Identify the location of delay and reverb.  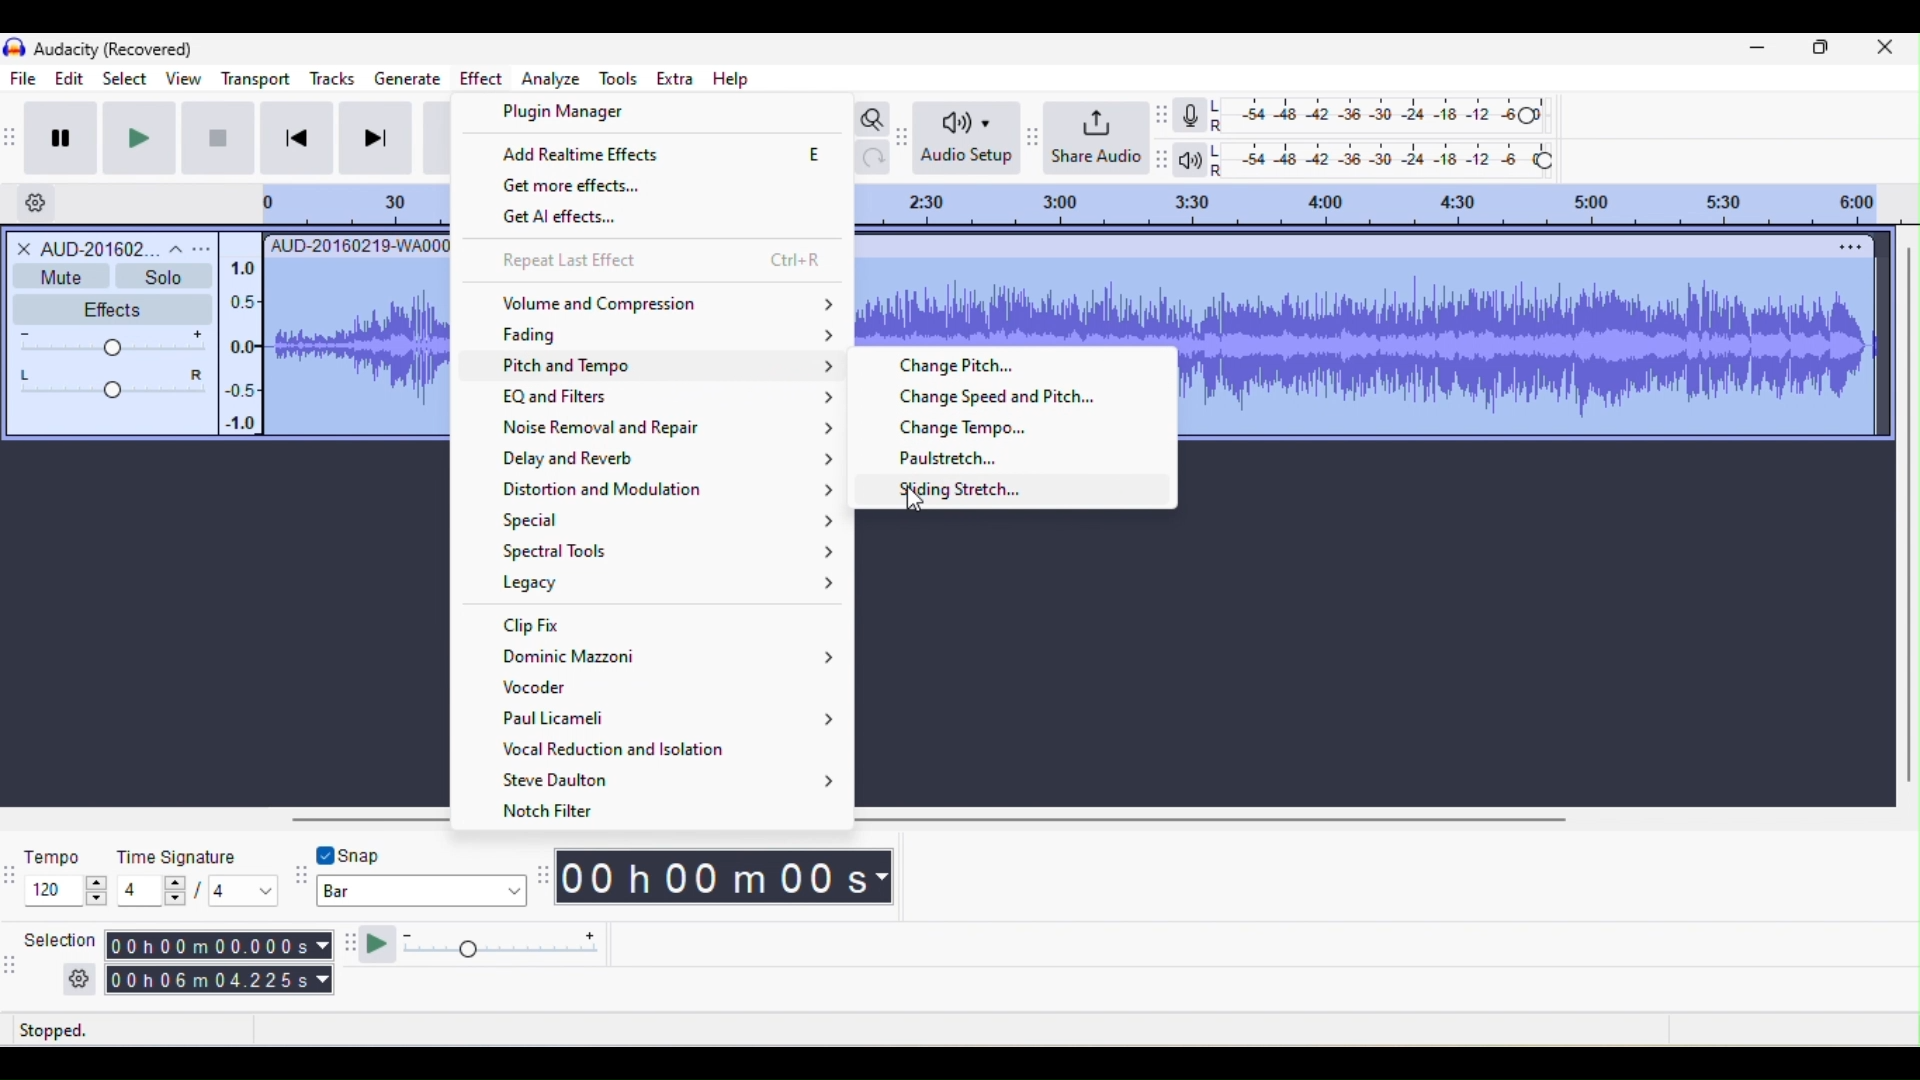
(671, 460).